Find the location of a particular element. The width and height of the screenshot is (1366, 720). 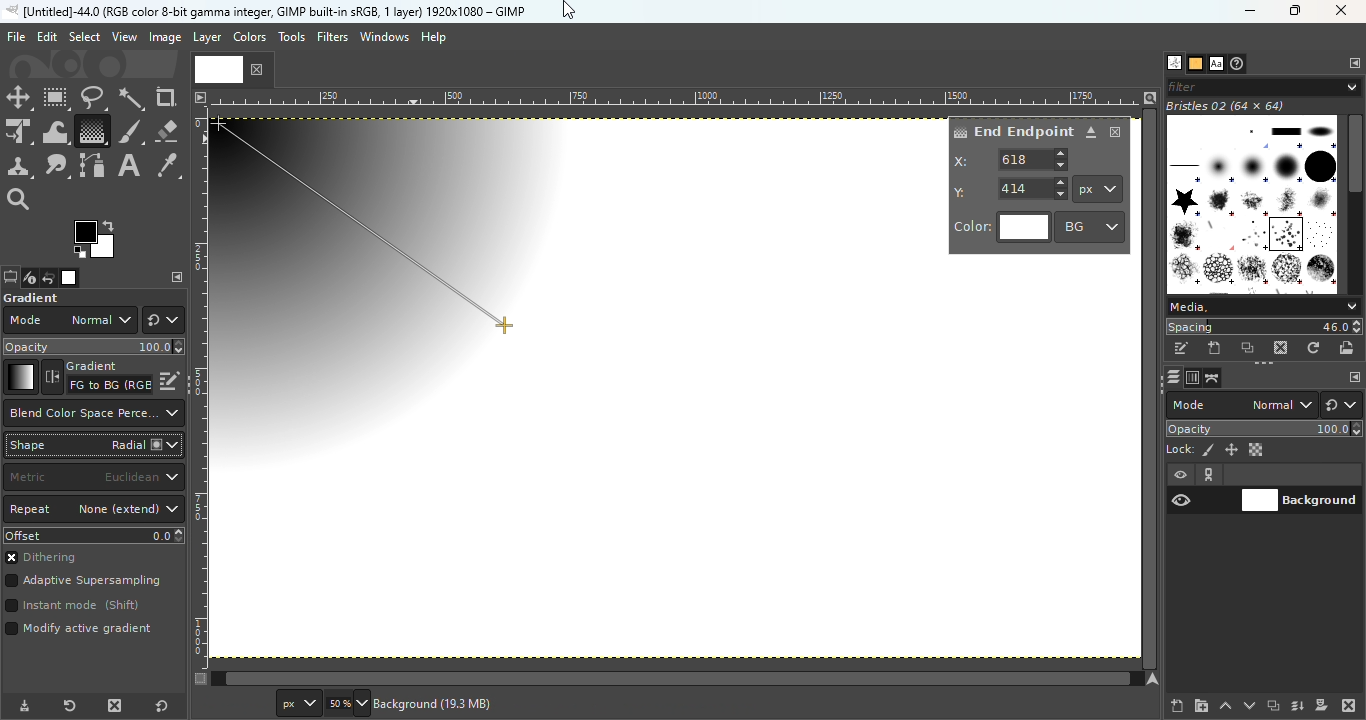

Gradient tool is located at coordinates (91, 131).